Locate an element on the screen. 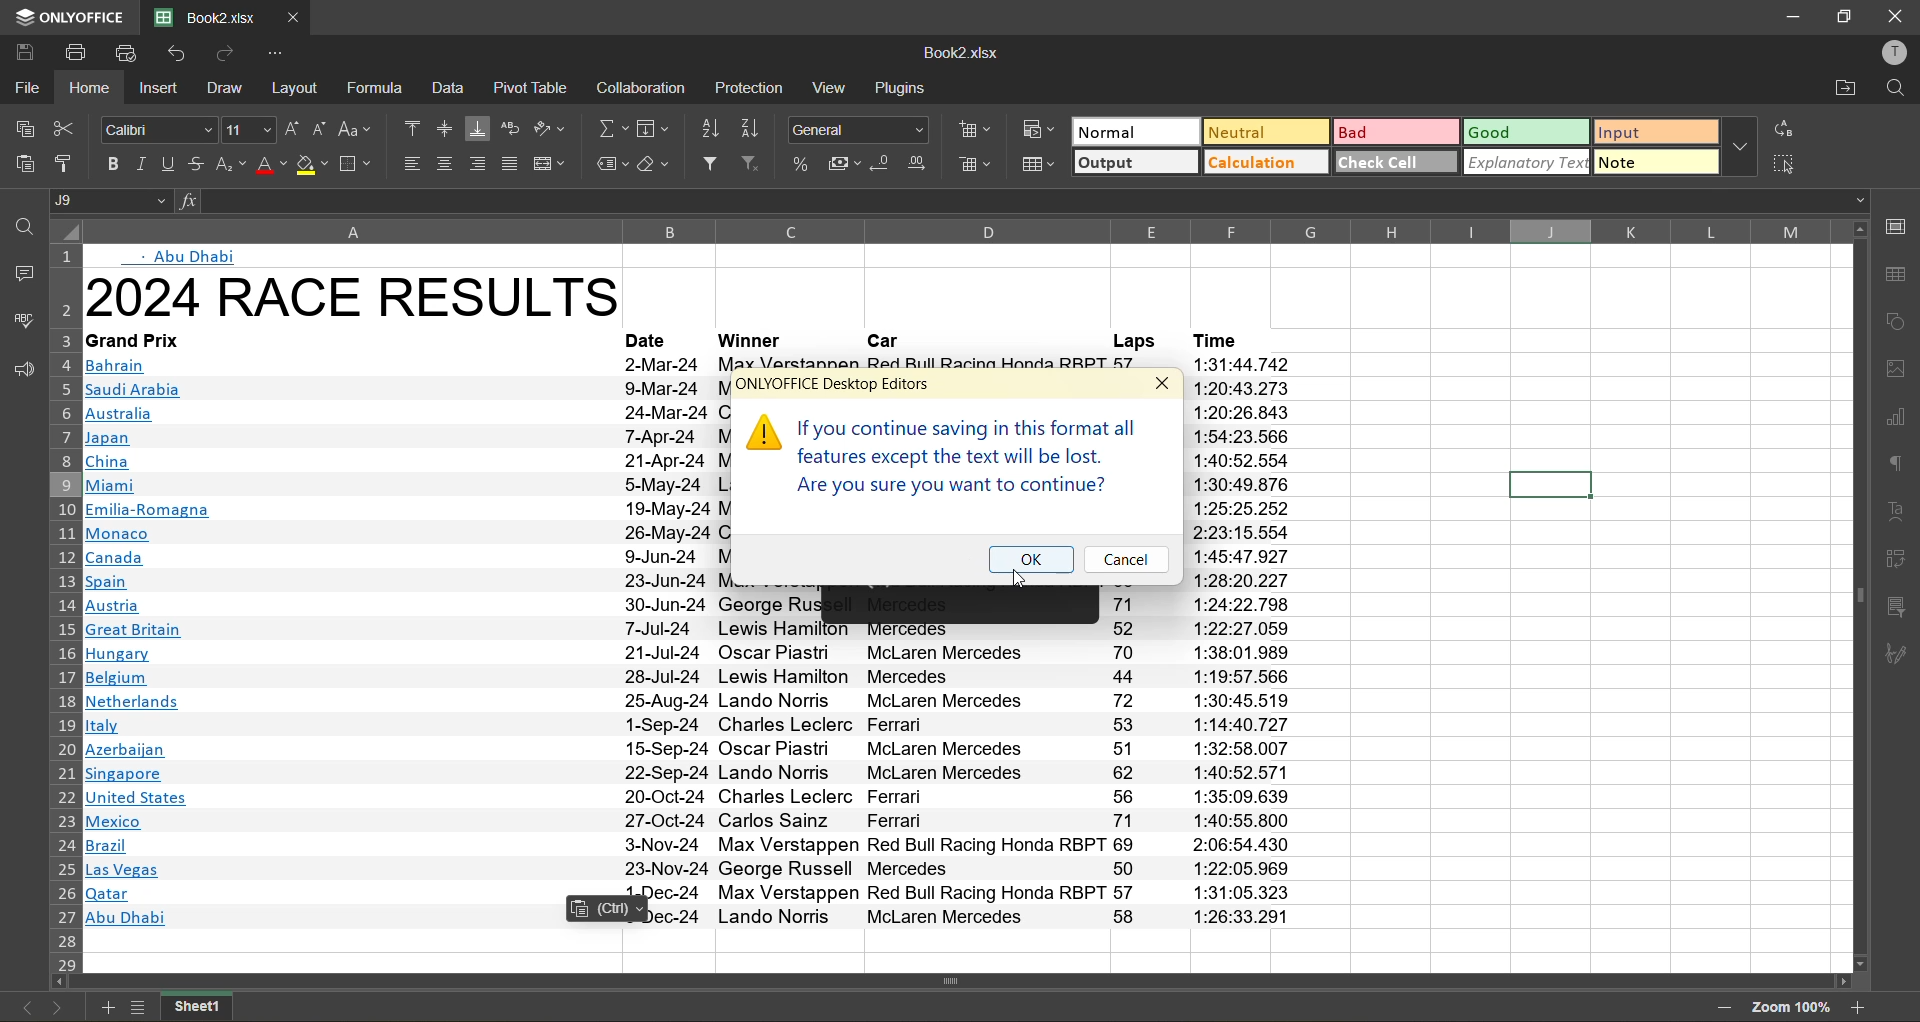 The image size is (1920, 1022). text info is located at coordinates (406, 510).